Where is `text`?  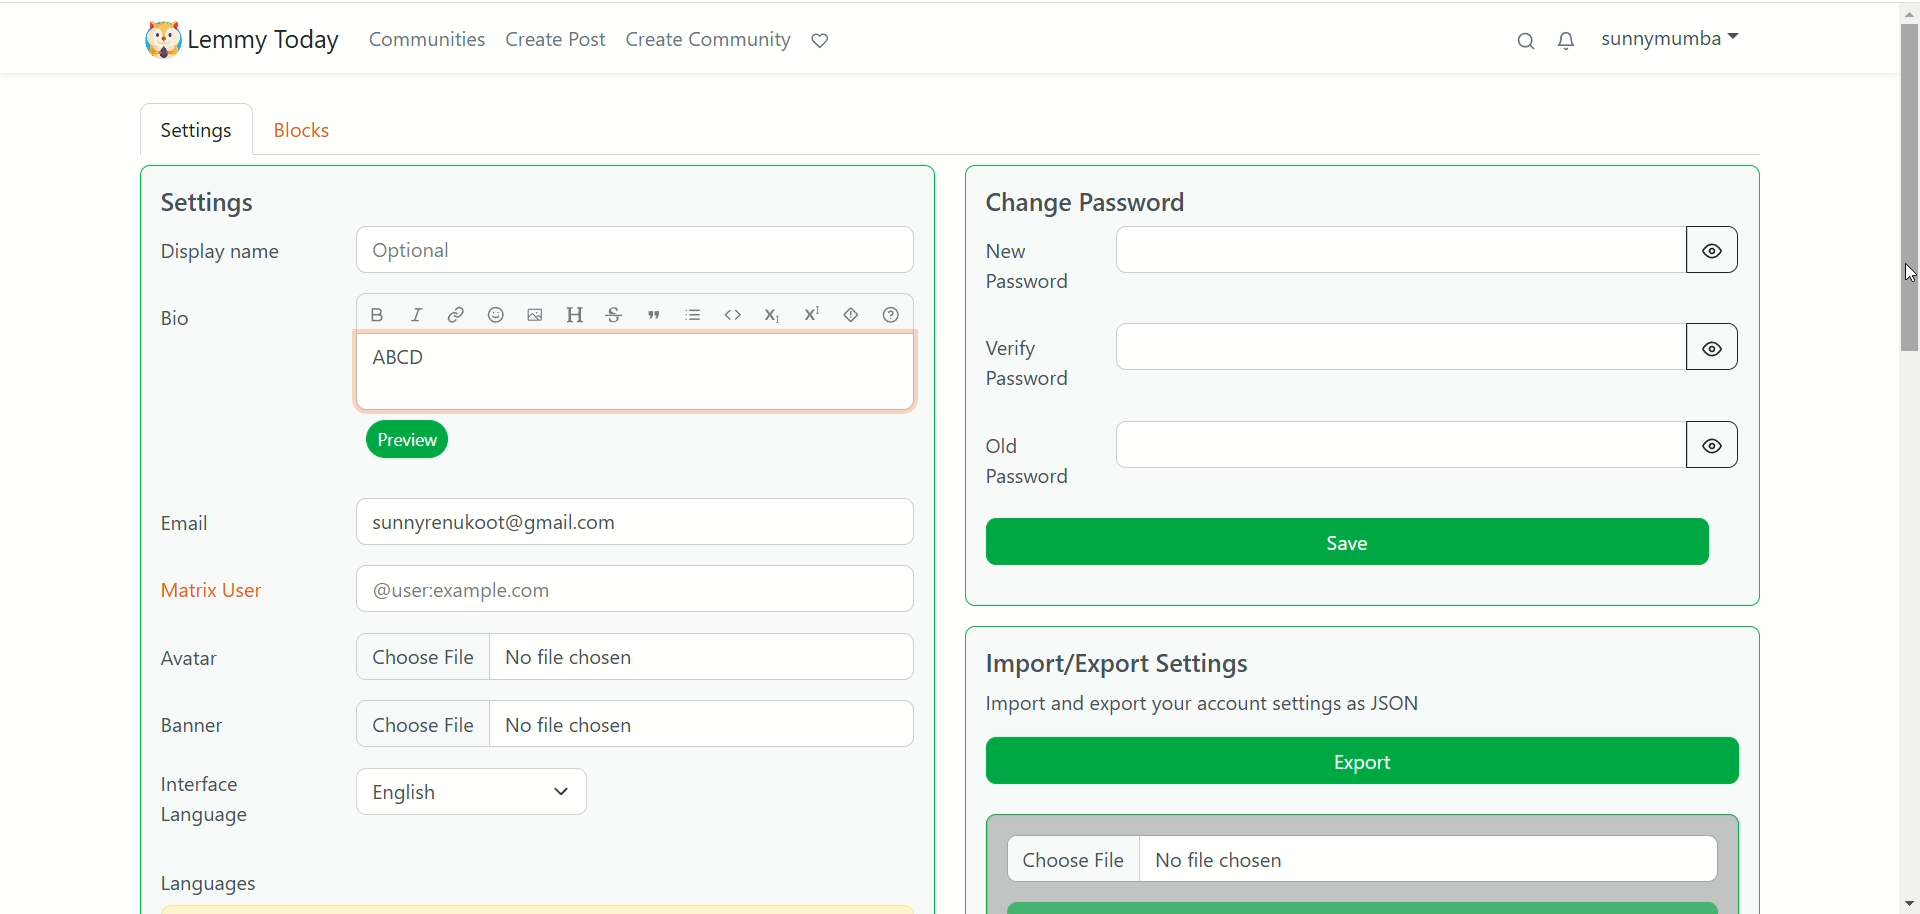 text is located at coordinates (1210, 707).